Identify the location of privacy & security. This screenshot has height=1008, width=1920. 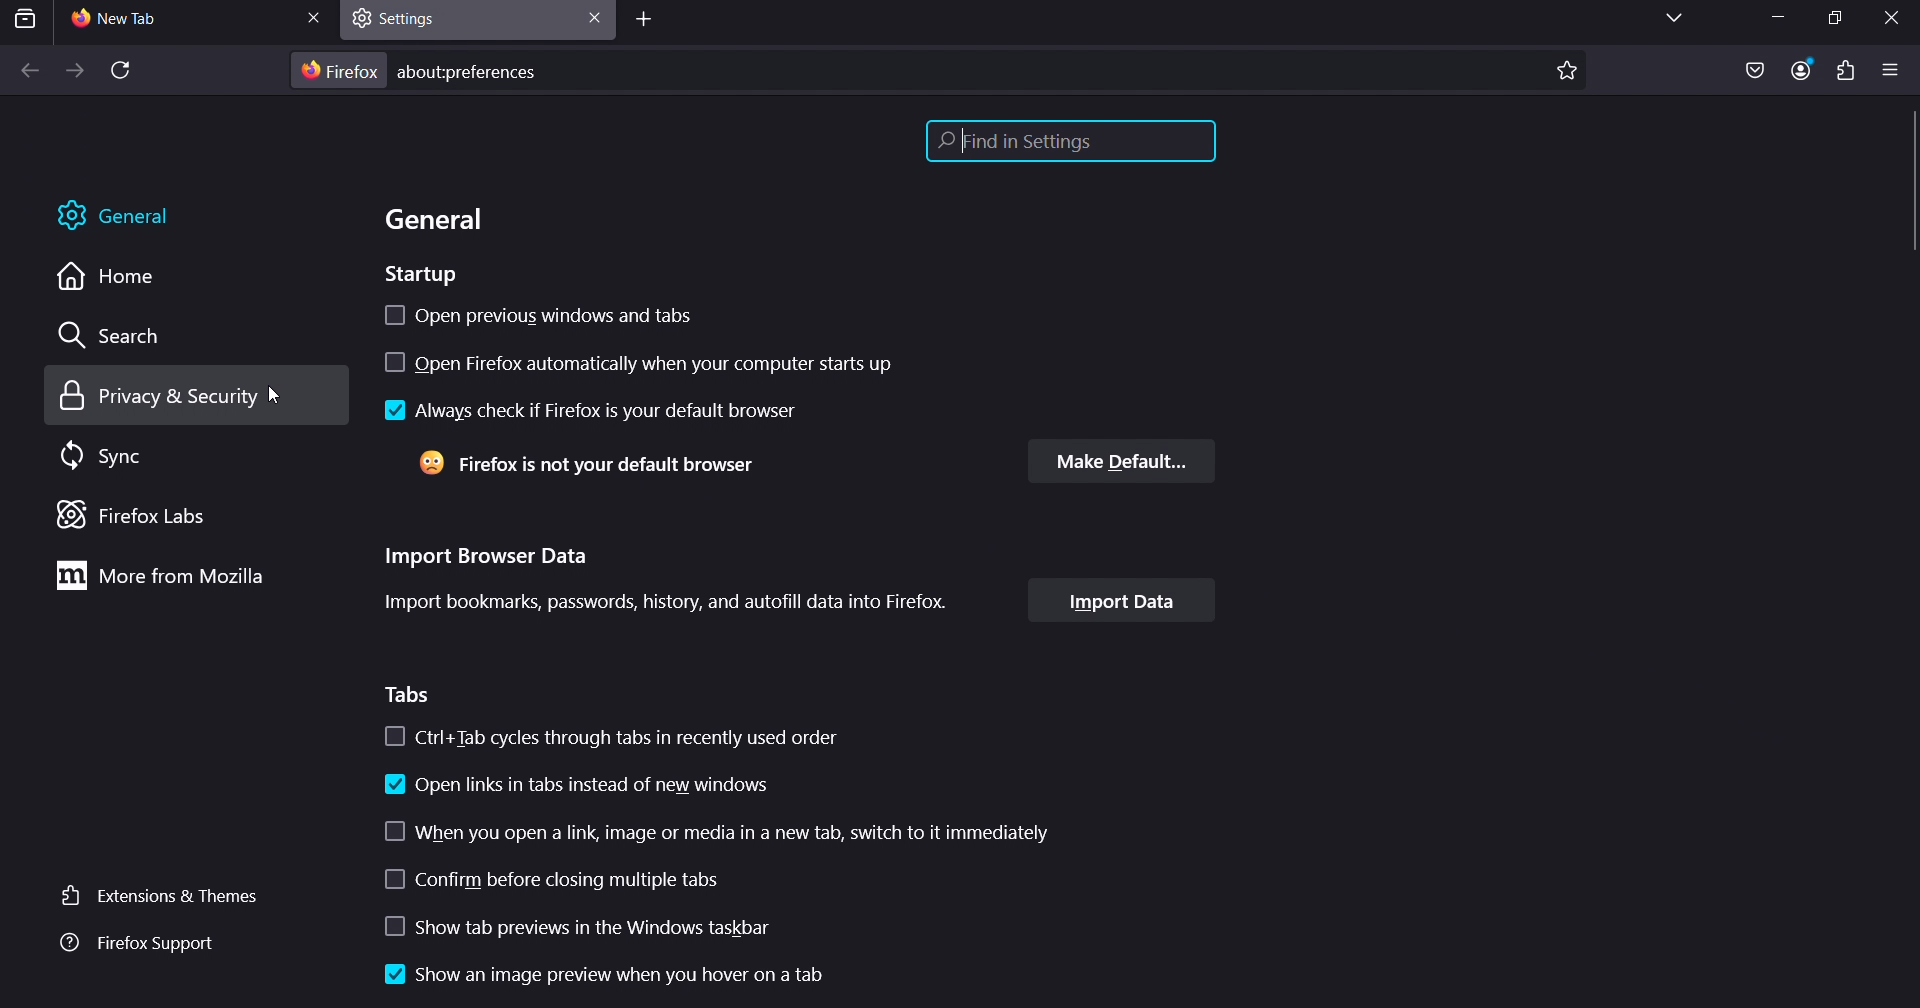
(182, 397).